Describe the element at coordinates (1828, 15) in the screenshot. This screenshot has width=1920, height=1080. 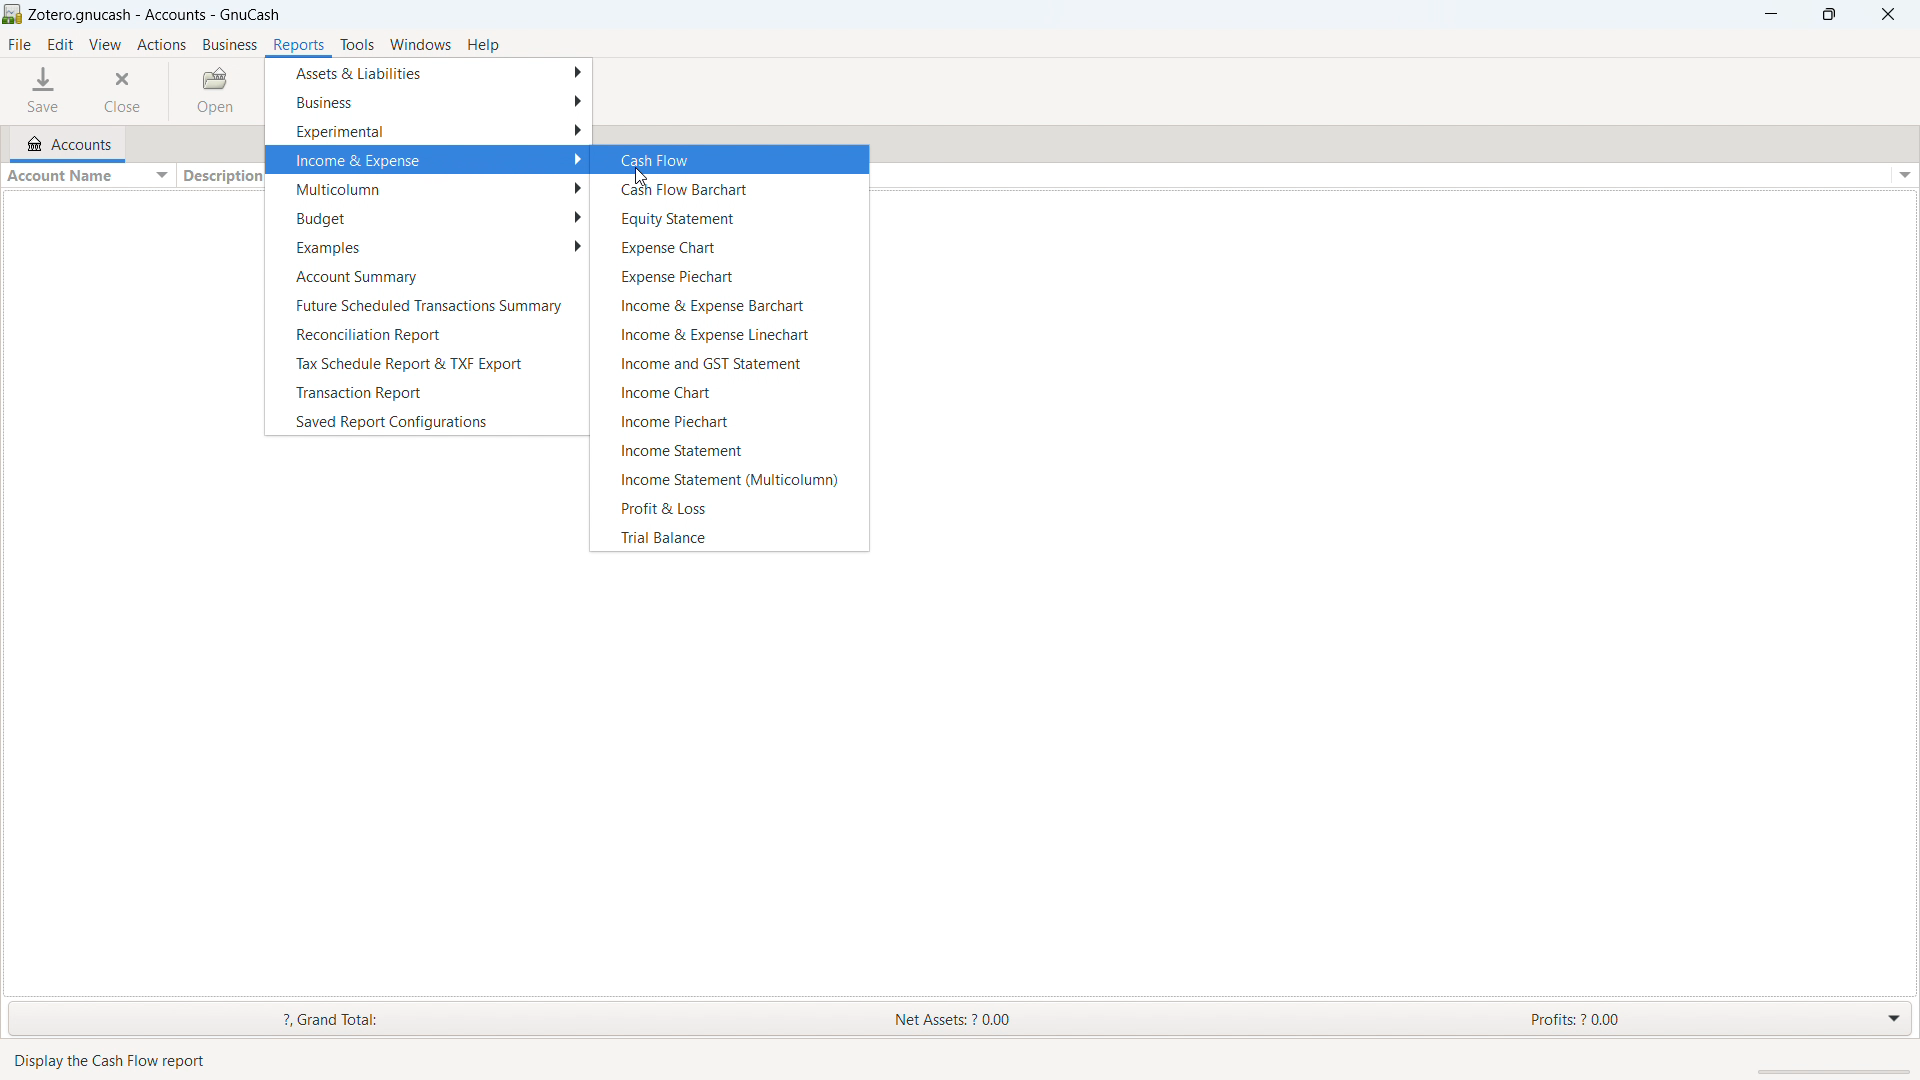
I see `maximize` at that location.